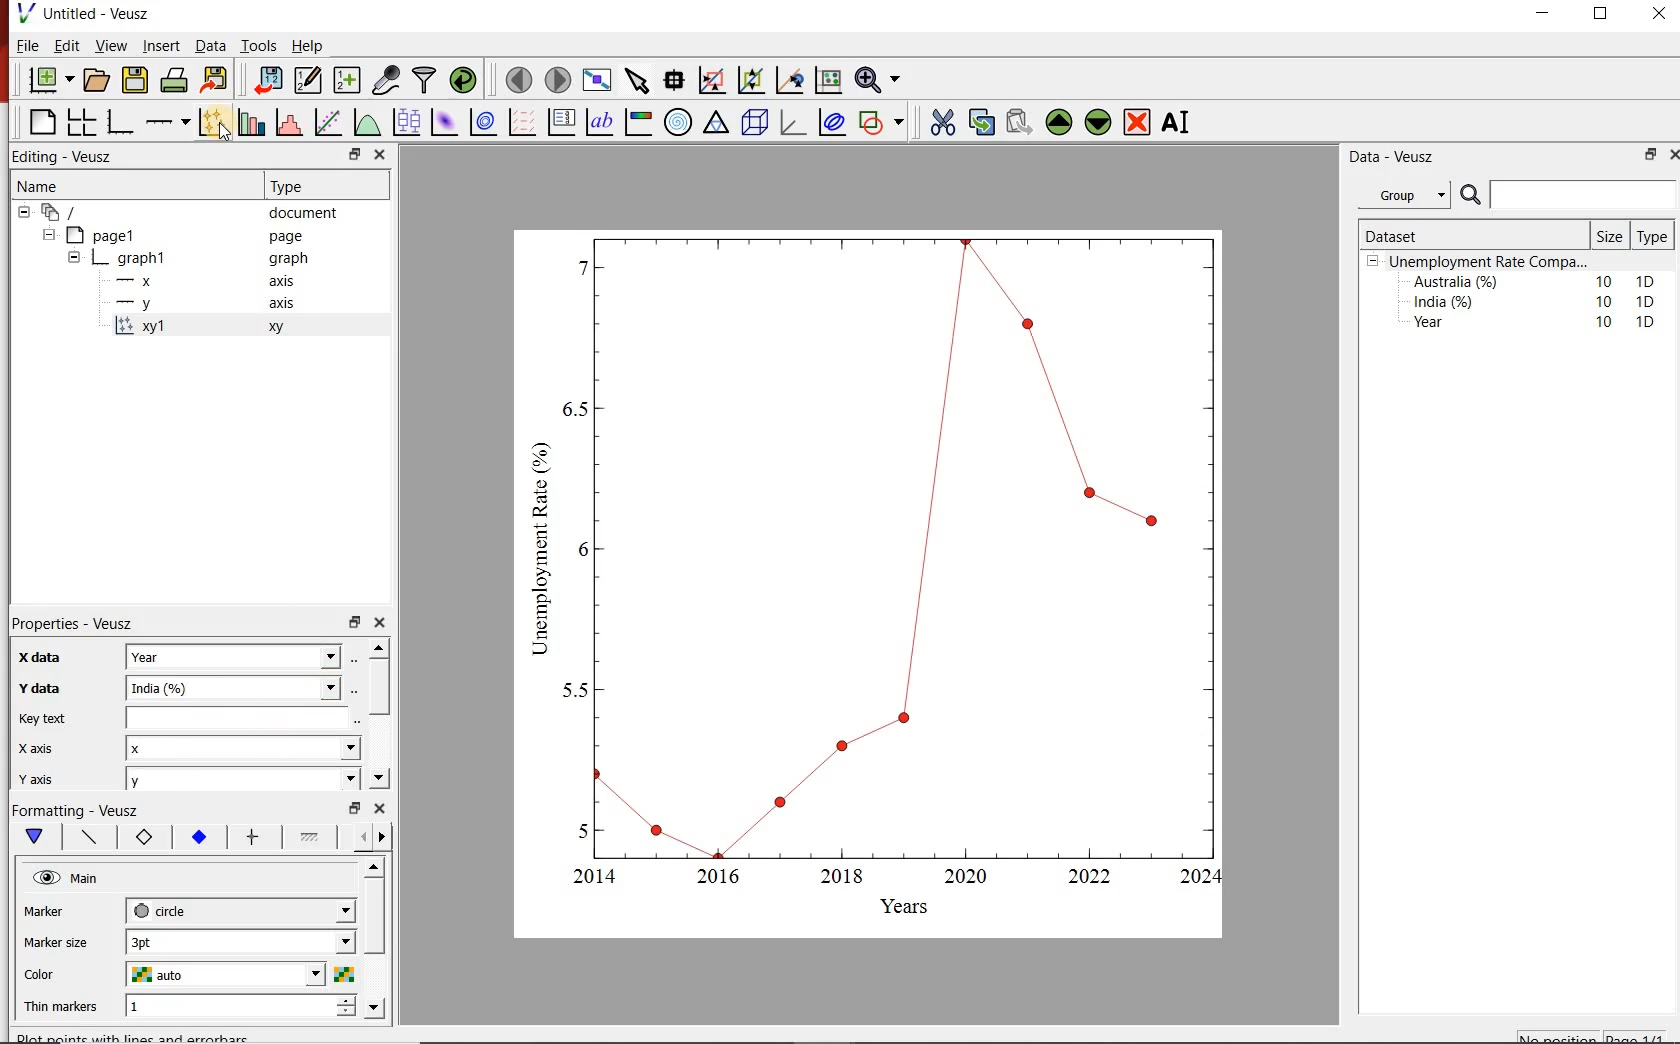 The image size is (1680, 1044). What do you see at coordinates (381, 808) in the screenshot?
I see `close` at bounding box center [381, 808].